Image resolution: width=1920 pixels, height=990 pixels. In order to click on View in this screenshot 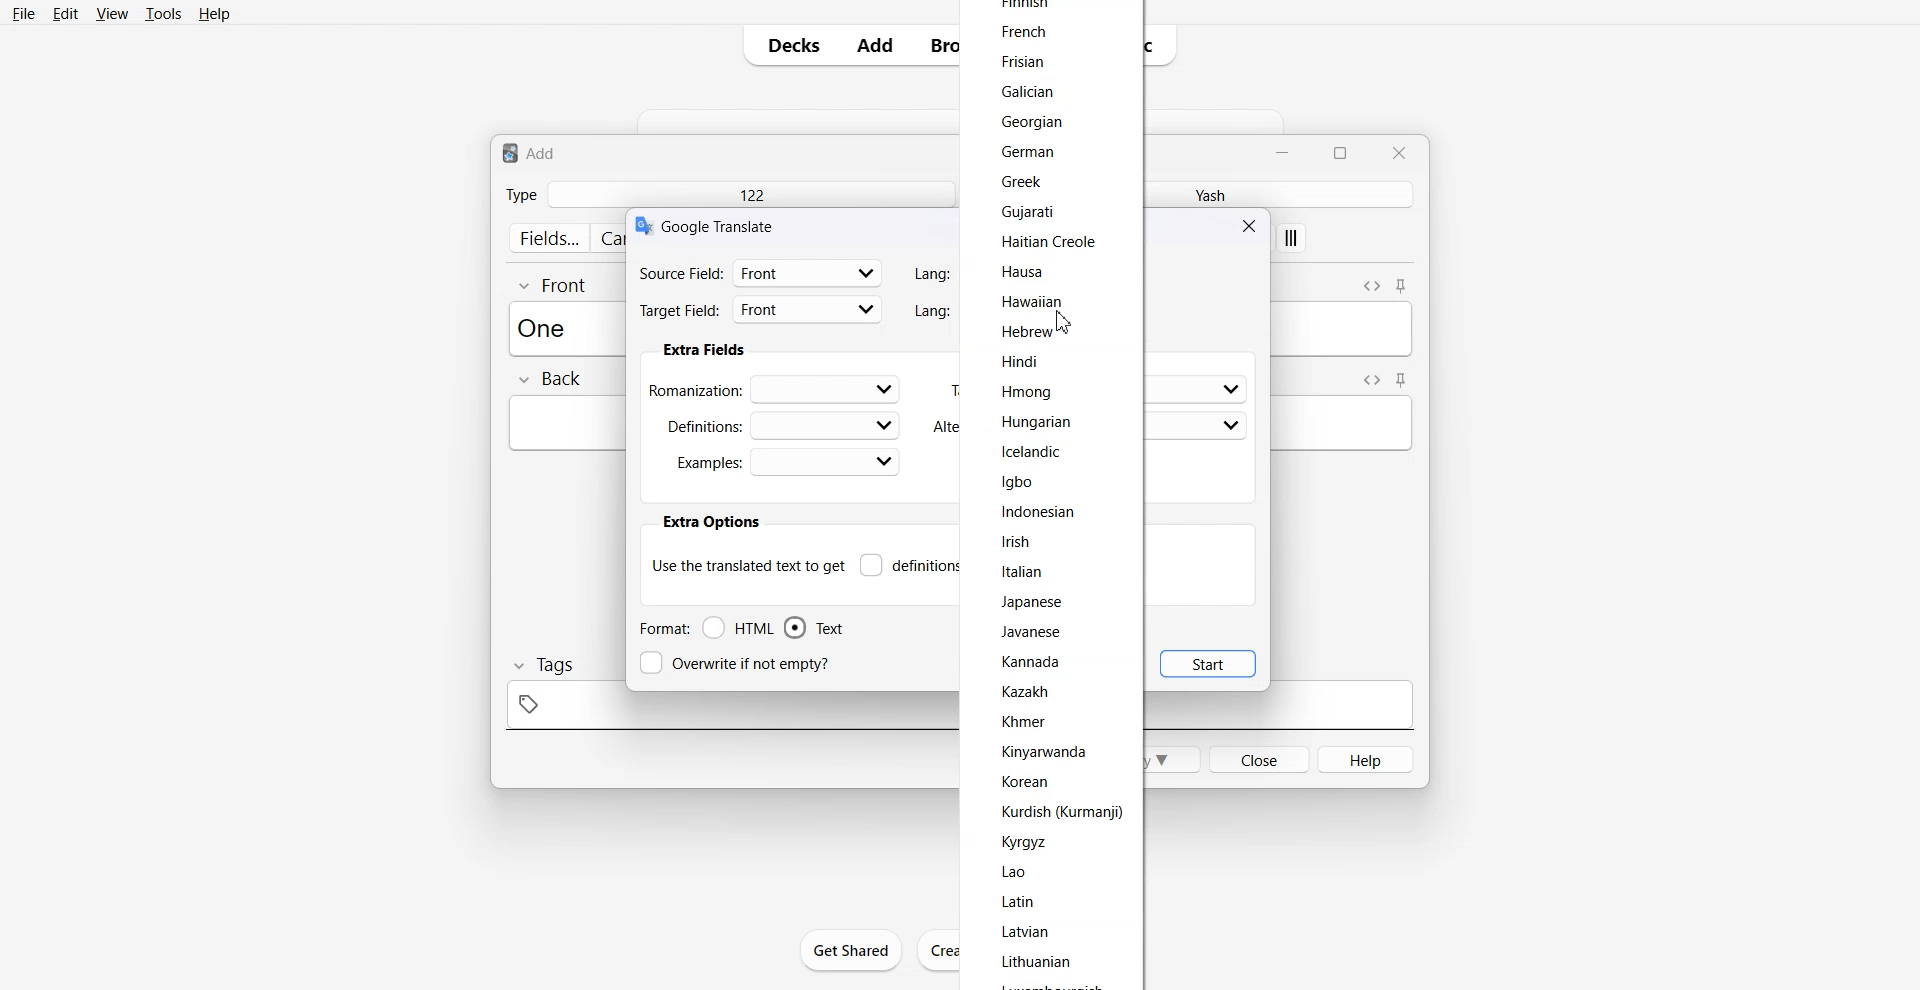, I will do `click(110, 13)`.